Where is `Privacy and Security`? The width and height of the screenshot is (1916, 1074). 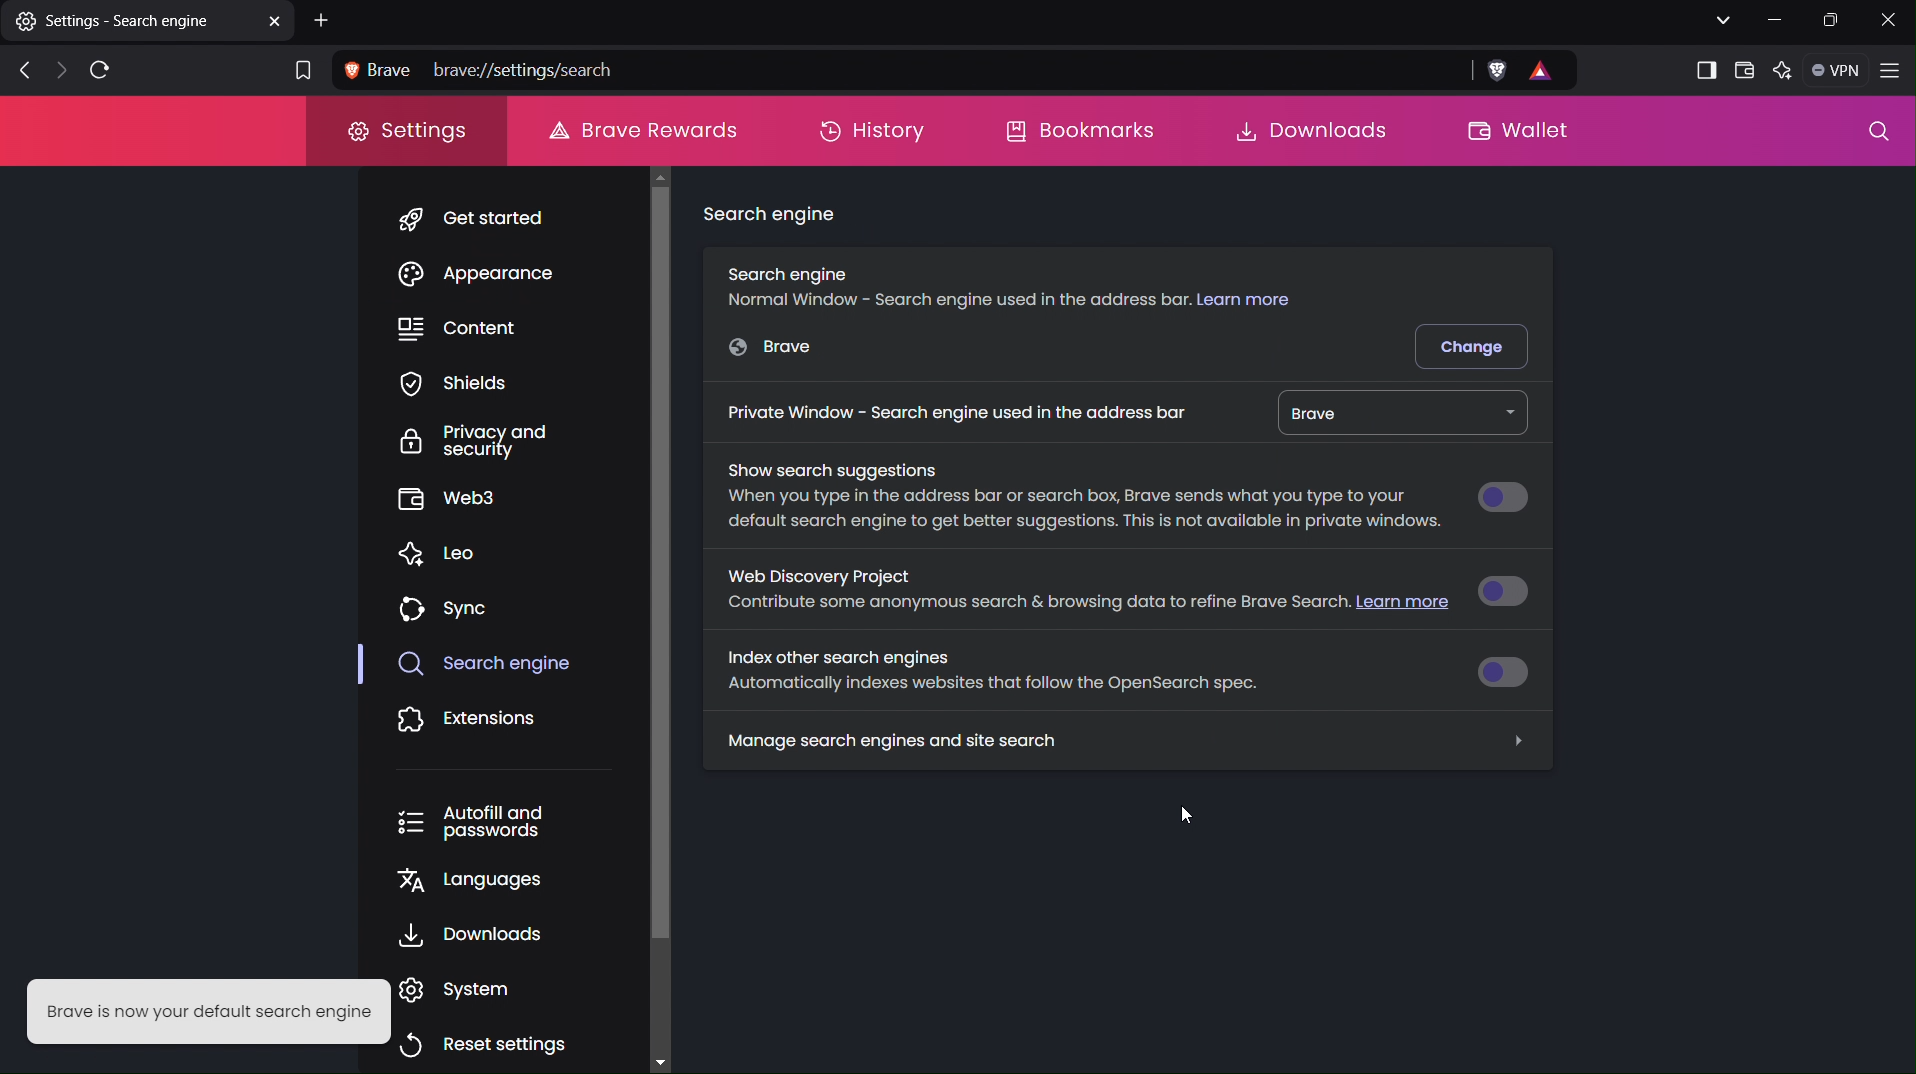
Privacy and Security is located at coordinates (456, 443).